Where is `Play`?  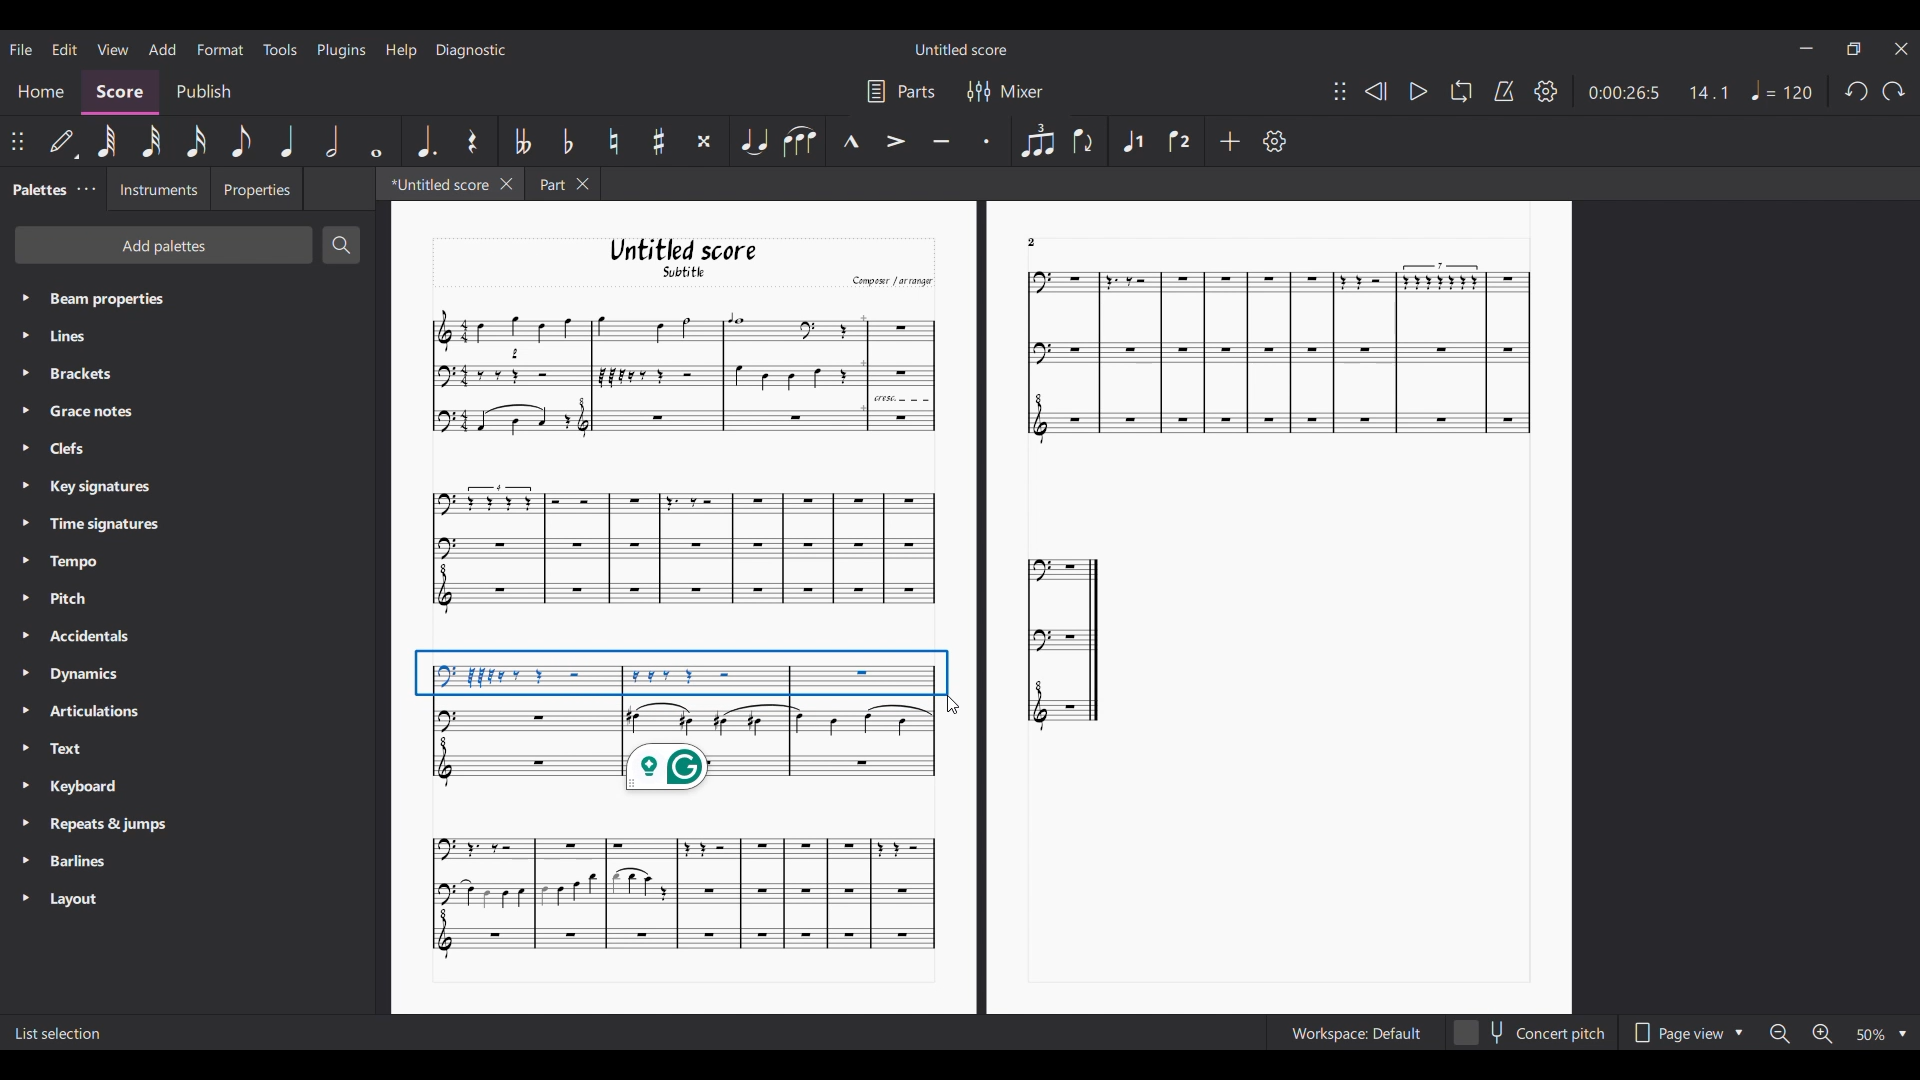
Play is located at coordinates (1419, 91).